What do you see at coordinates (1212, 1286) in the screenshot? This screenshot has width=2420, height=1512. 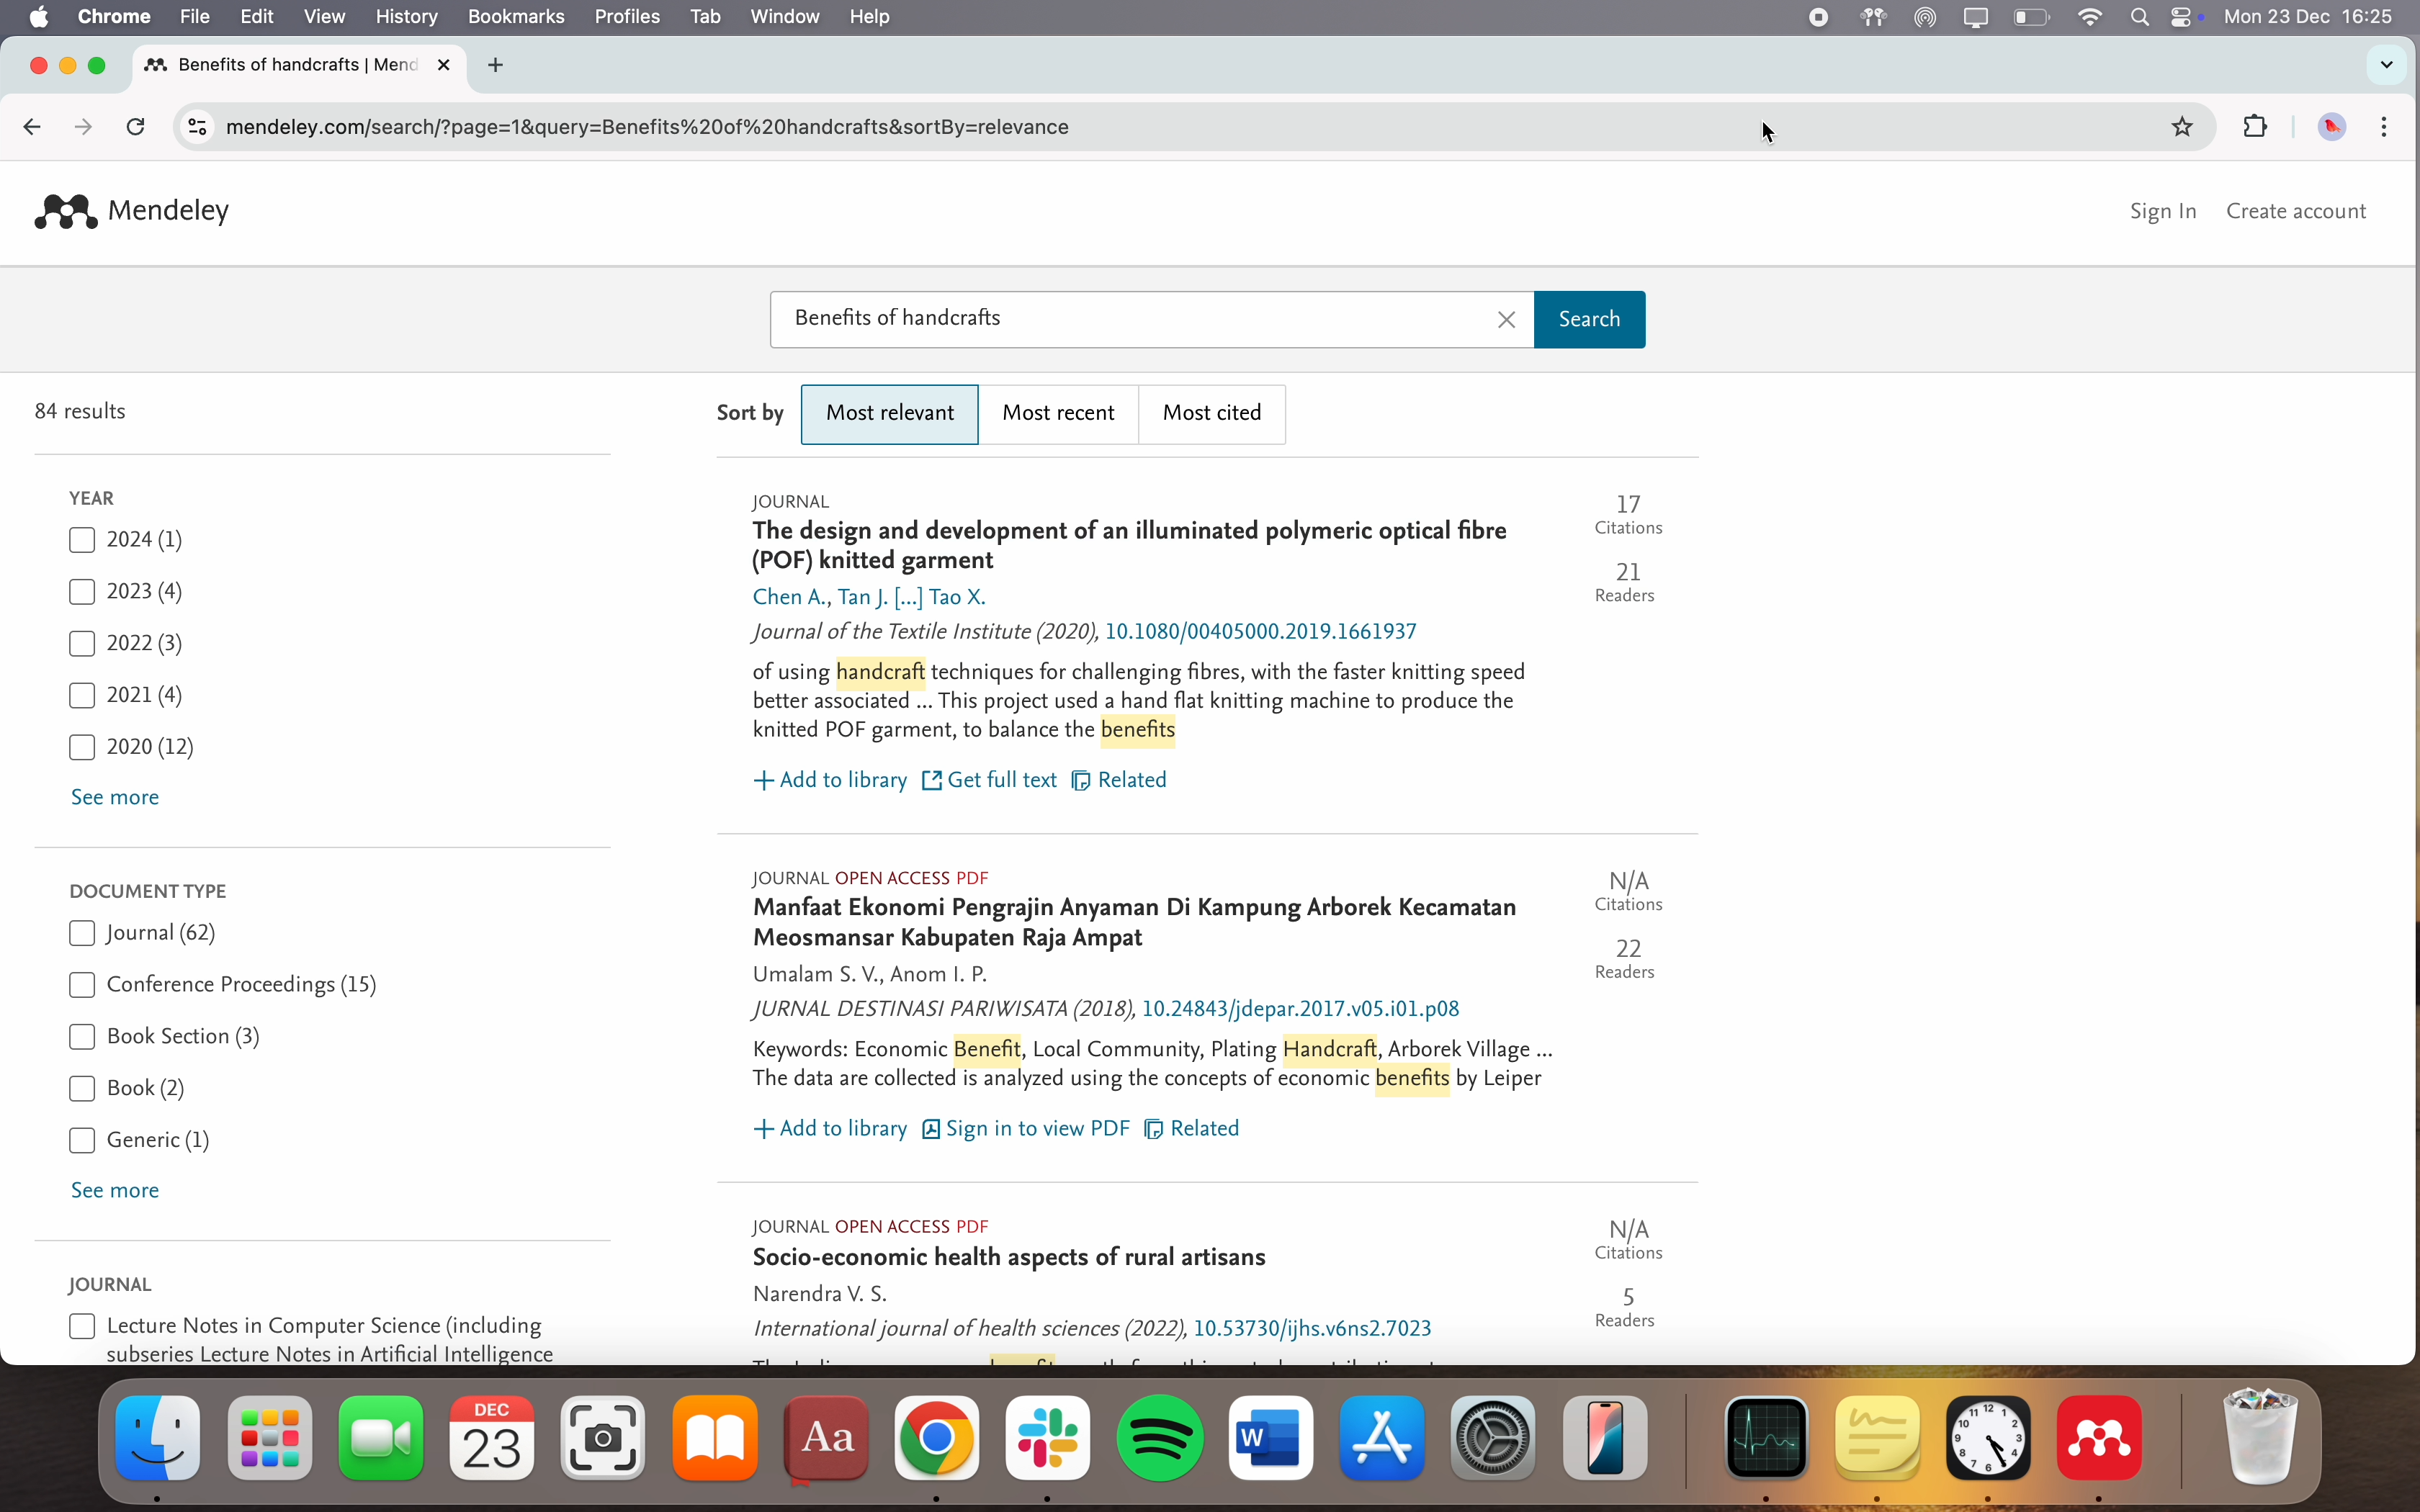 I see `article` at bounding box center [1212, 1286].